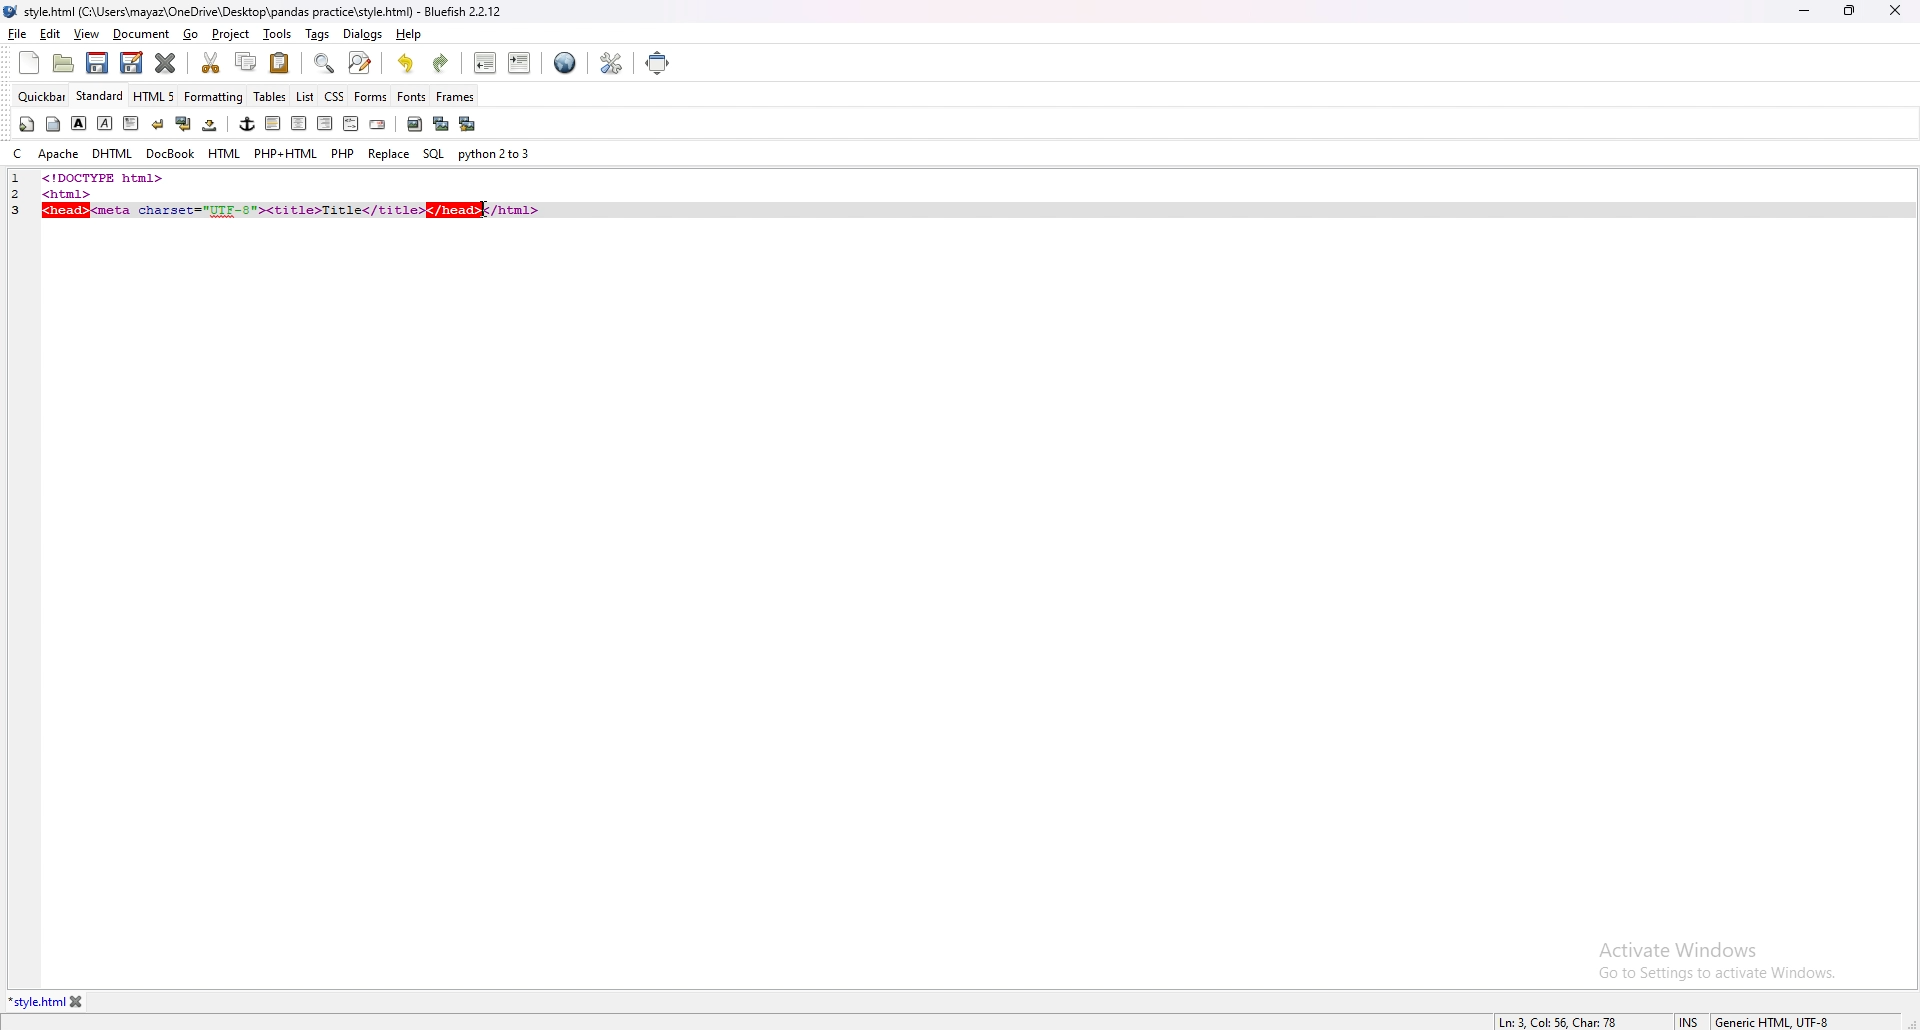 This screenshot has width=1920, height=1030. What do you see at coordinates (1804, 12) in the screenshot?
I see `minimize` at bounding box center [1804, 12].